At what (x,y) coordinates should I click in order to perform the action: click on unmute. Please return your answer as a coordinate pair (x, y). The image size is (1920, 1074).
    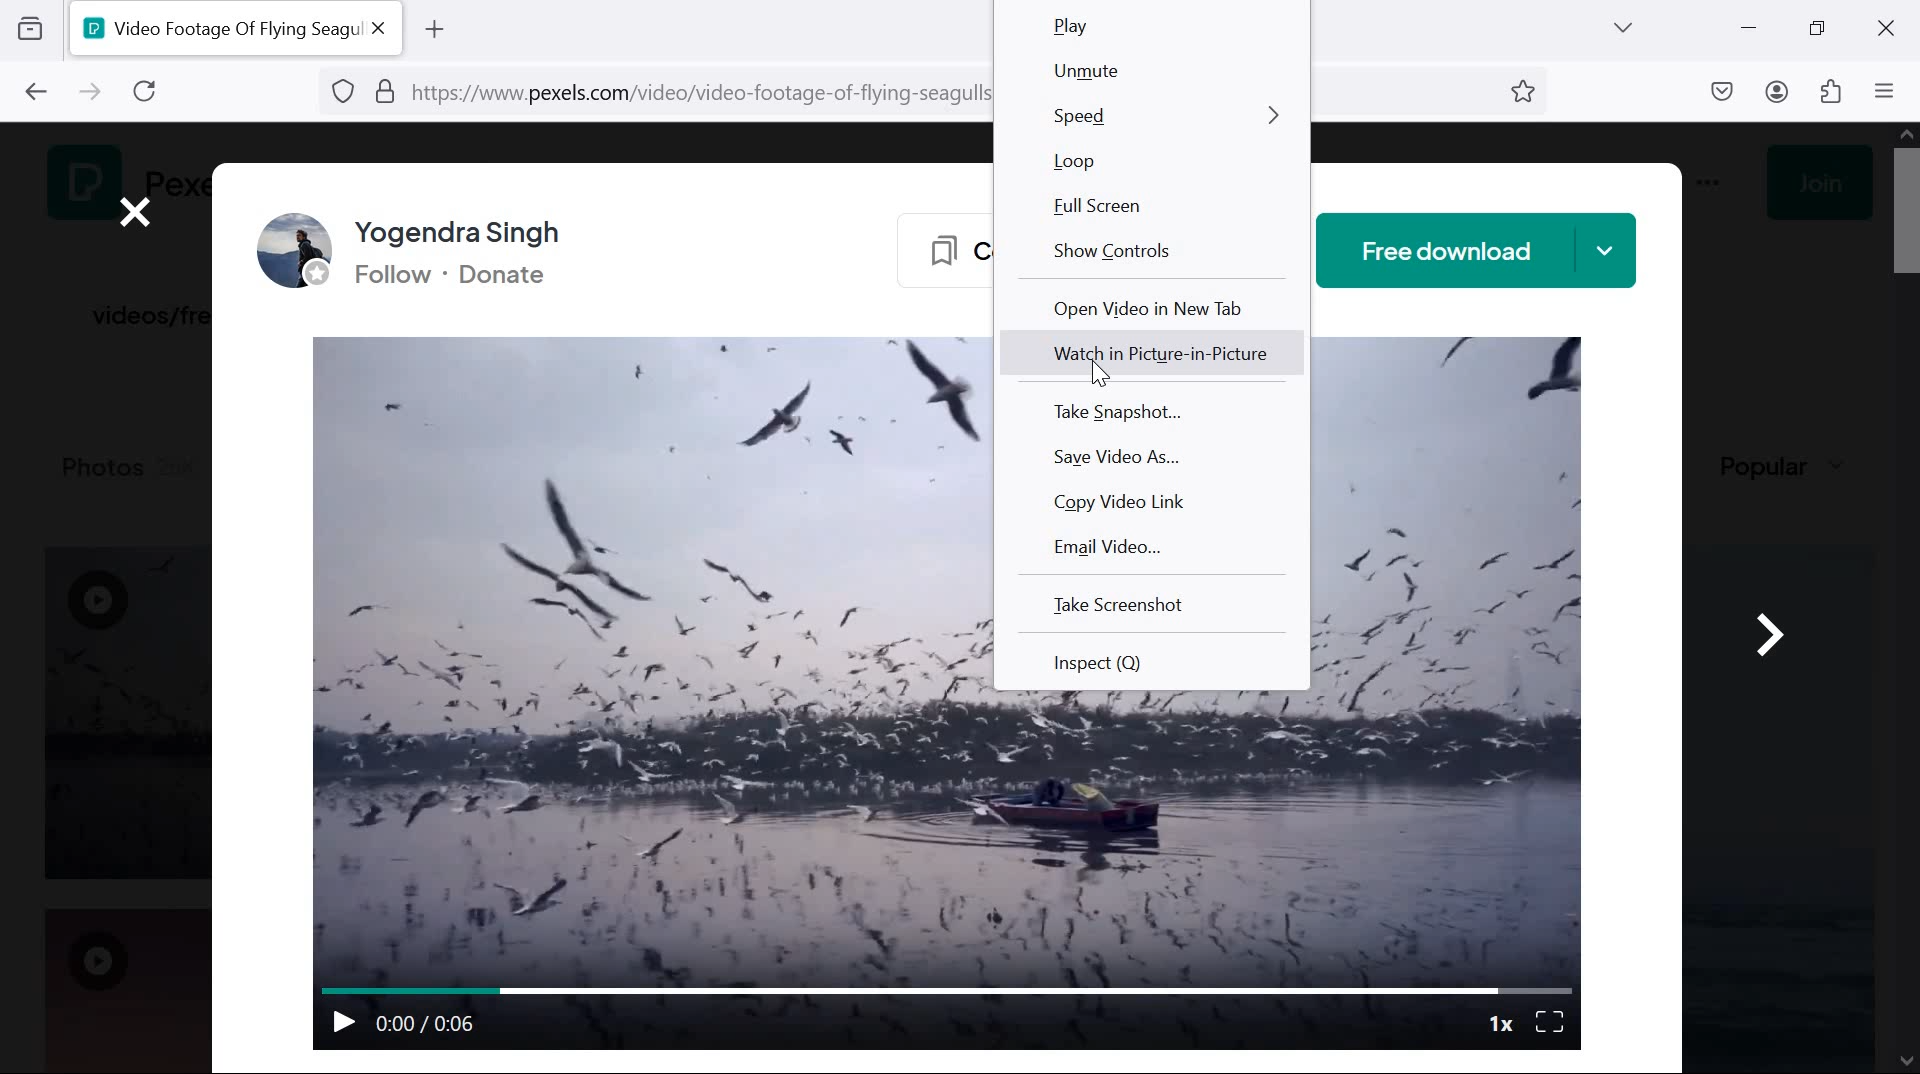
    Looking at the image, I should click on (1154, 70).